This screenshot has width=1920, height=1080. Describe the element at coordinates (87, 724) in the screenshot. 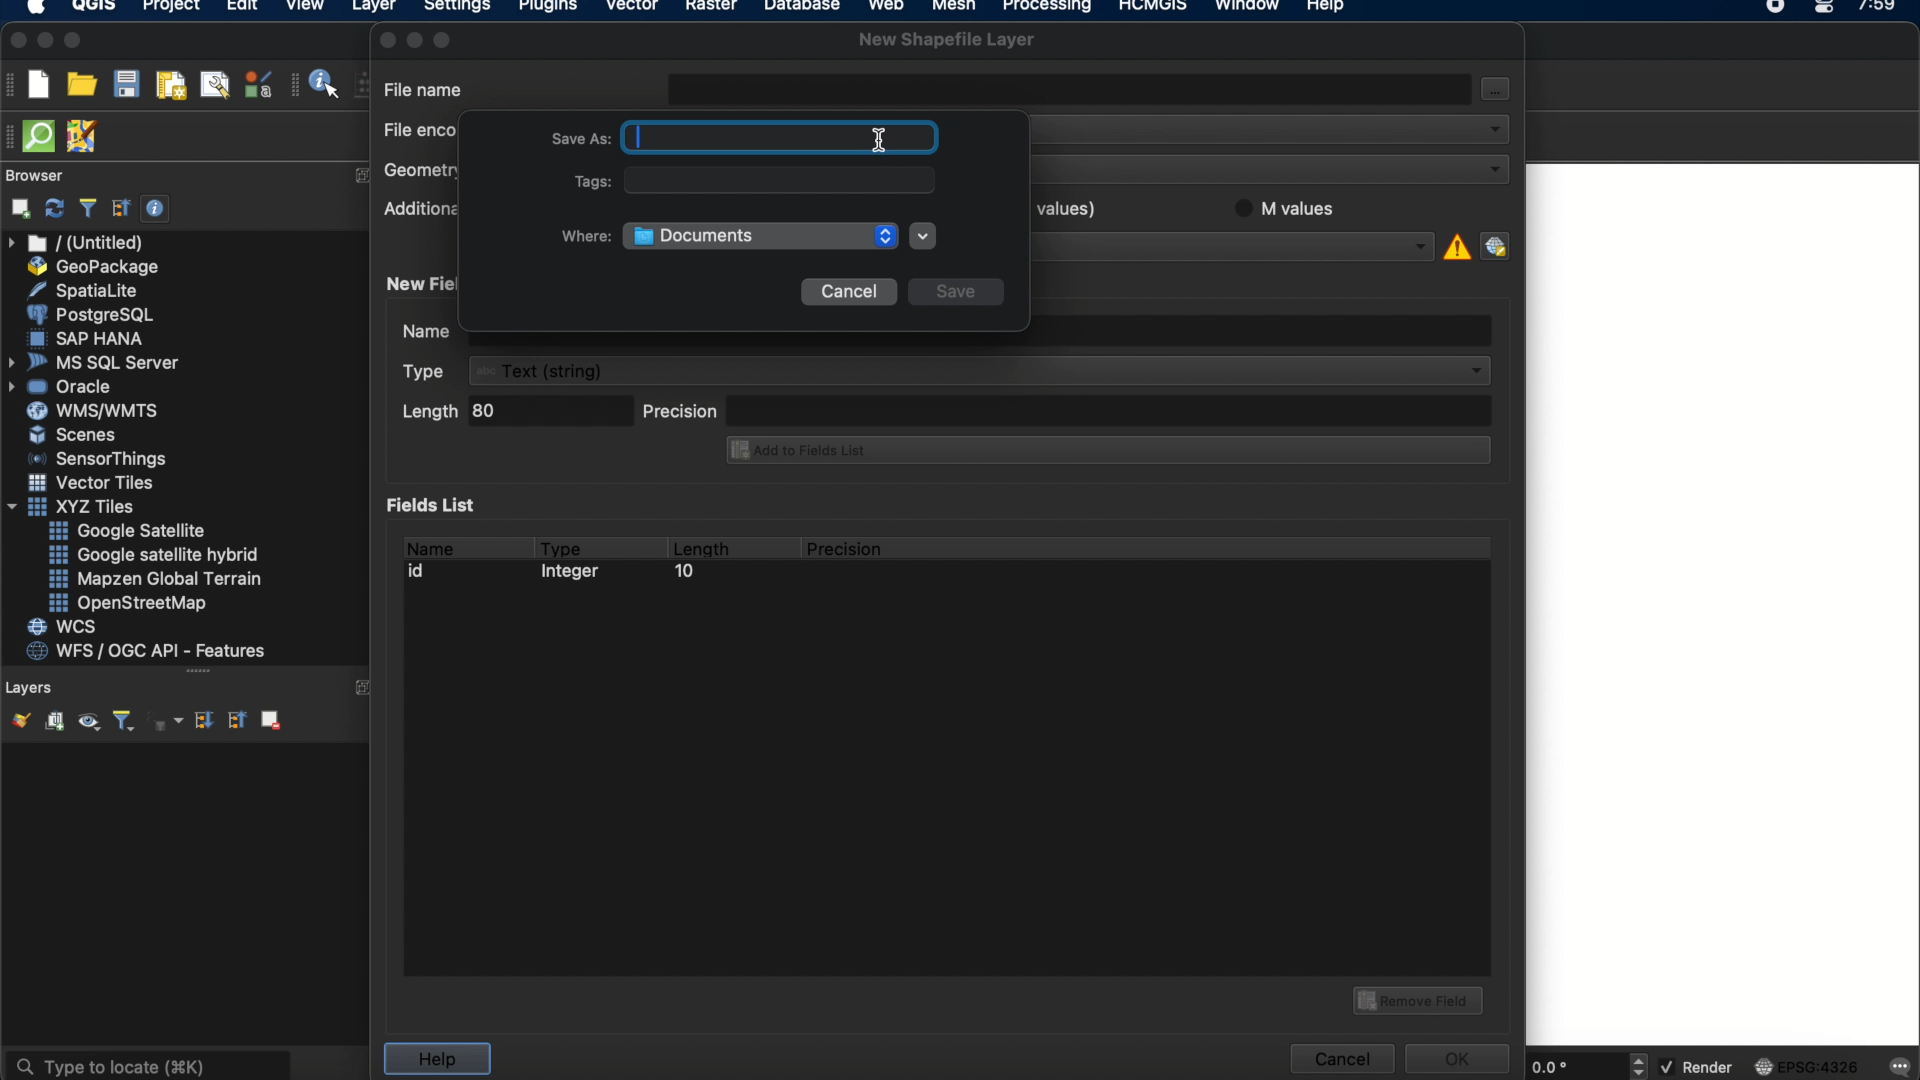

I see `manage map themes` at that location.